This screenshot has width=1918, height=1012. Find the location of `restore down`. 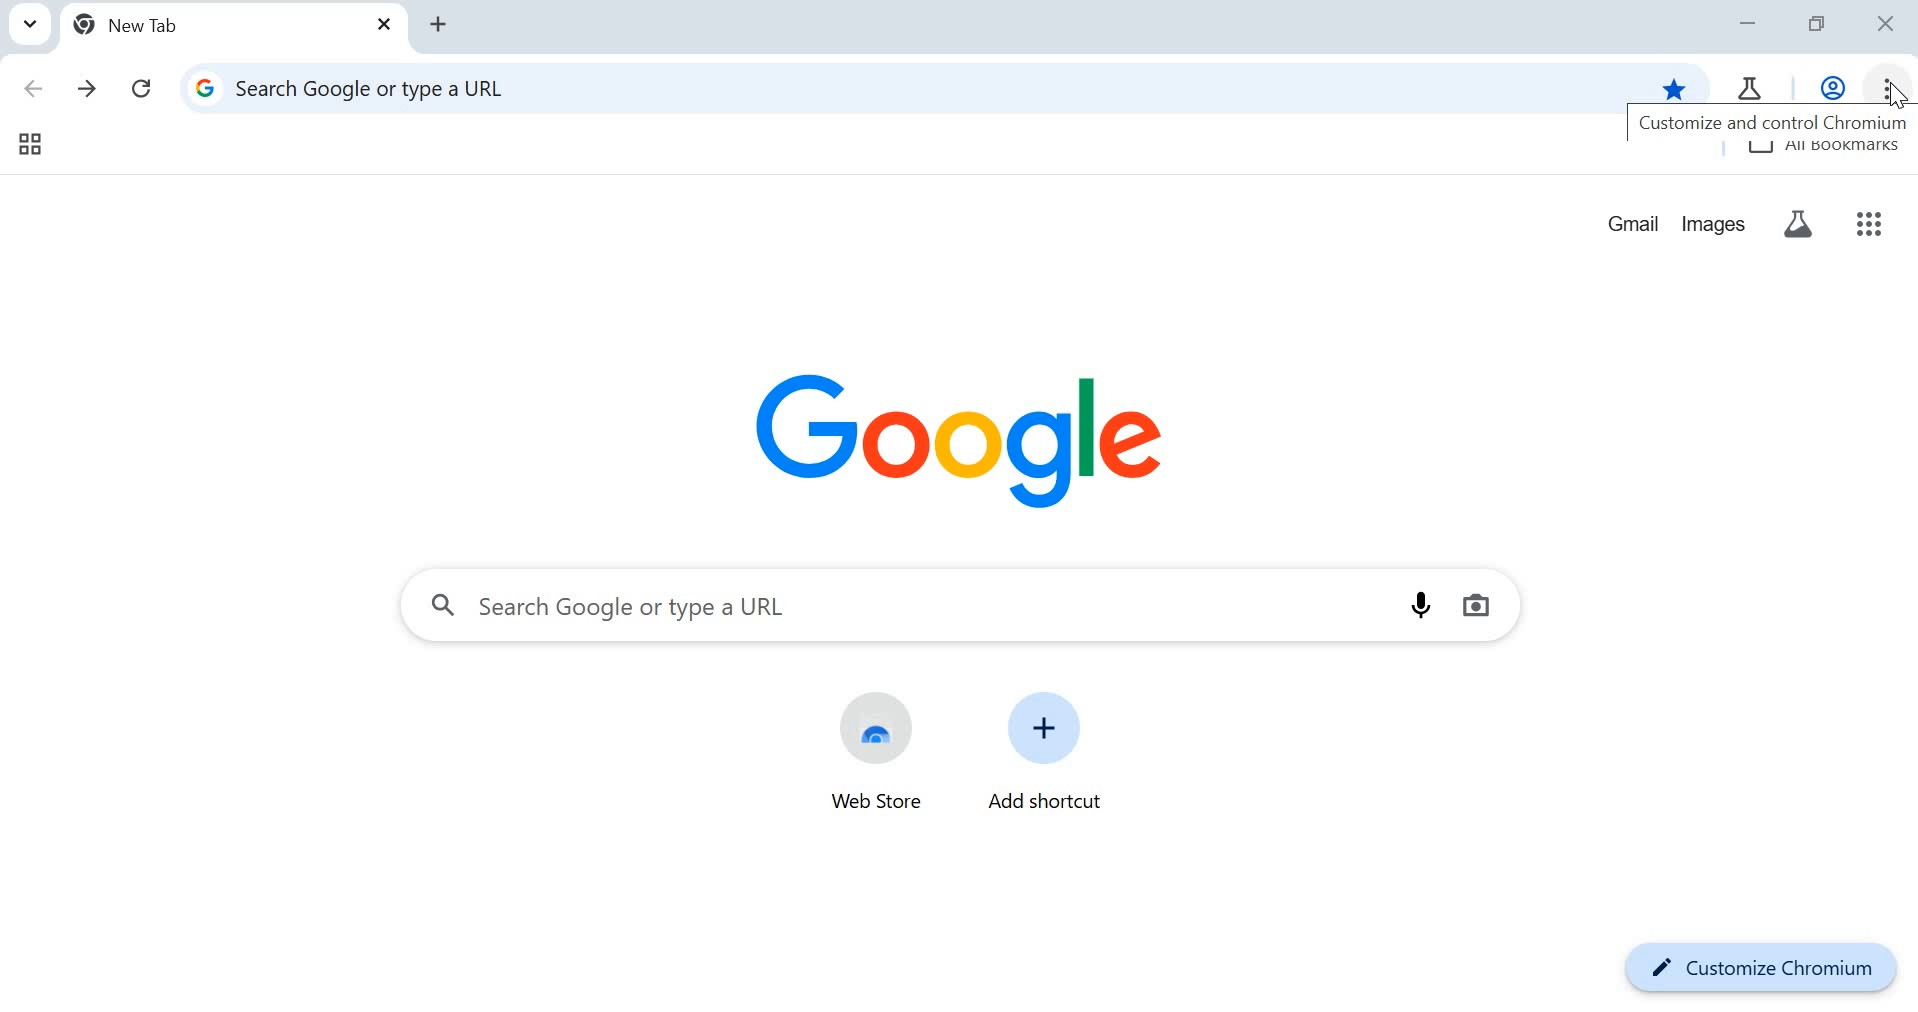

restore down is located at coordinates (1818, 25).